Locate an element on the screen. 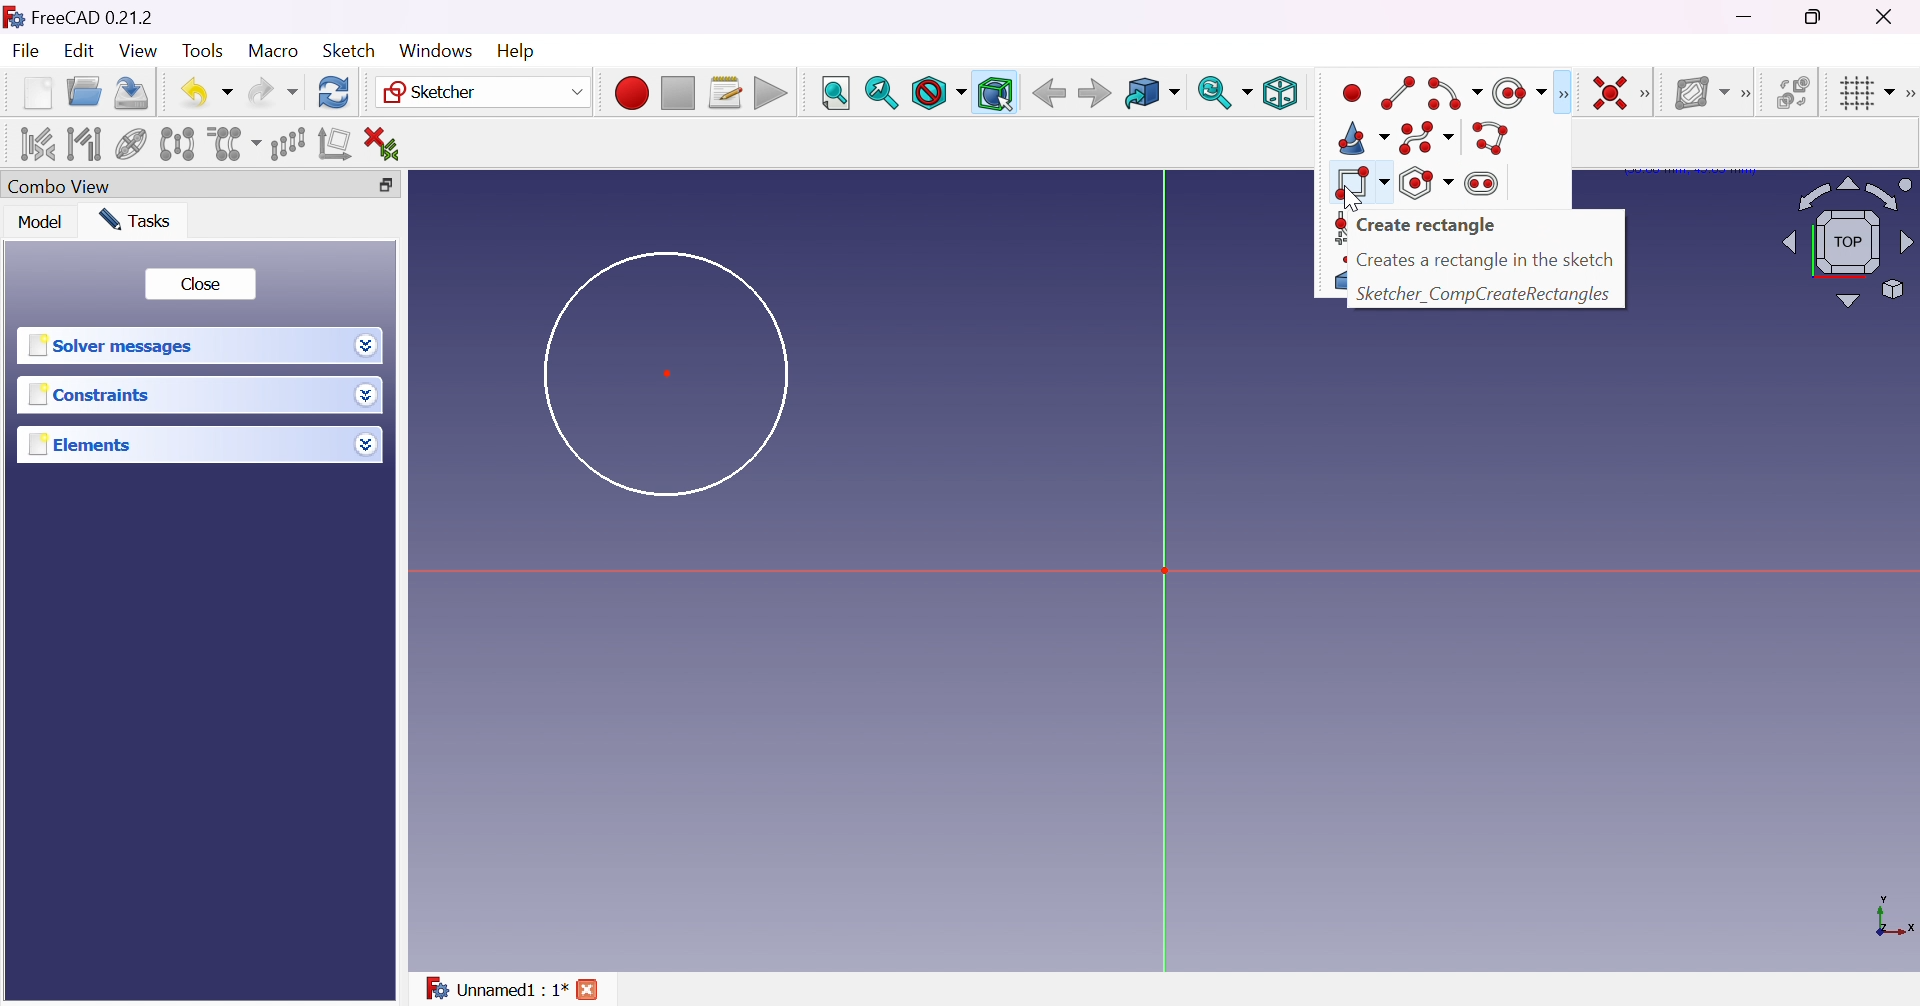 The image size is (1920, 1006). Windows is located at coordinates (434, 50).